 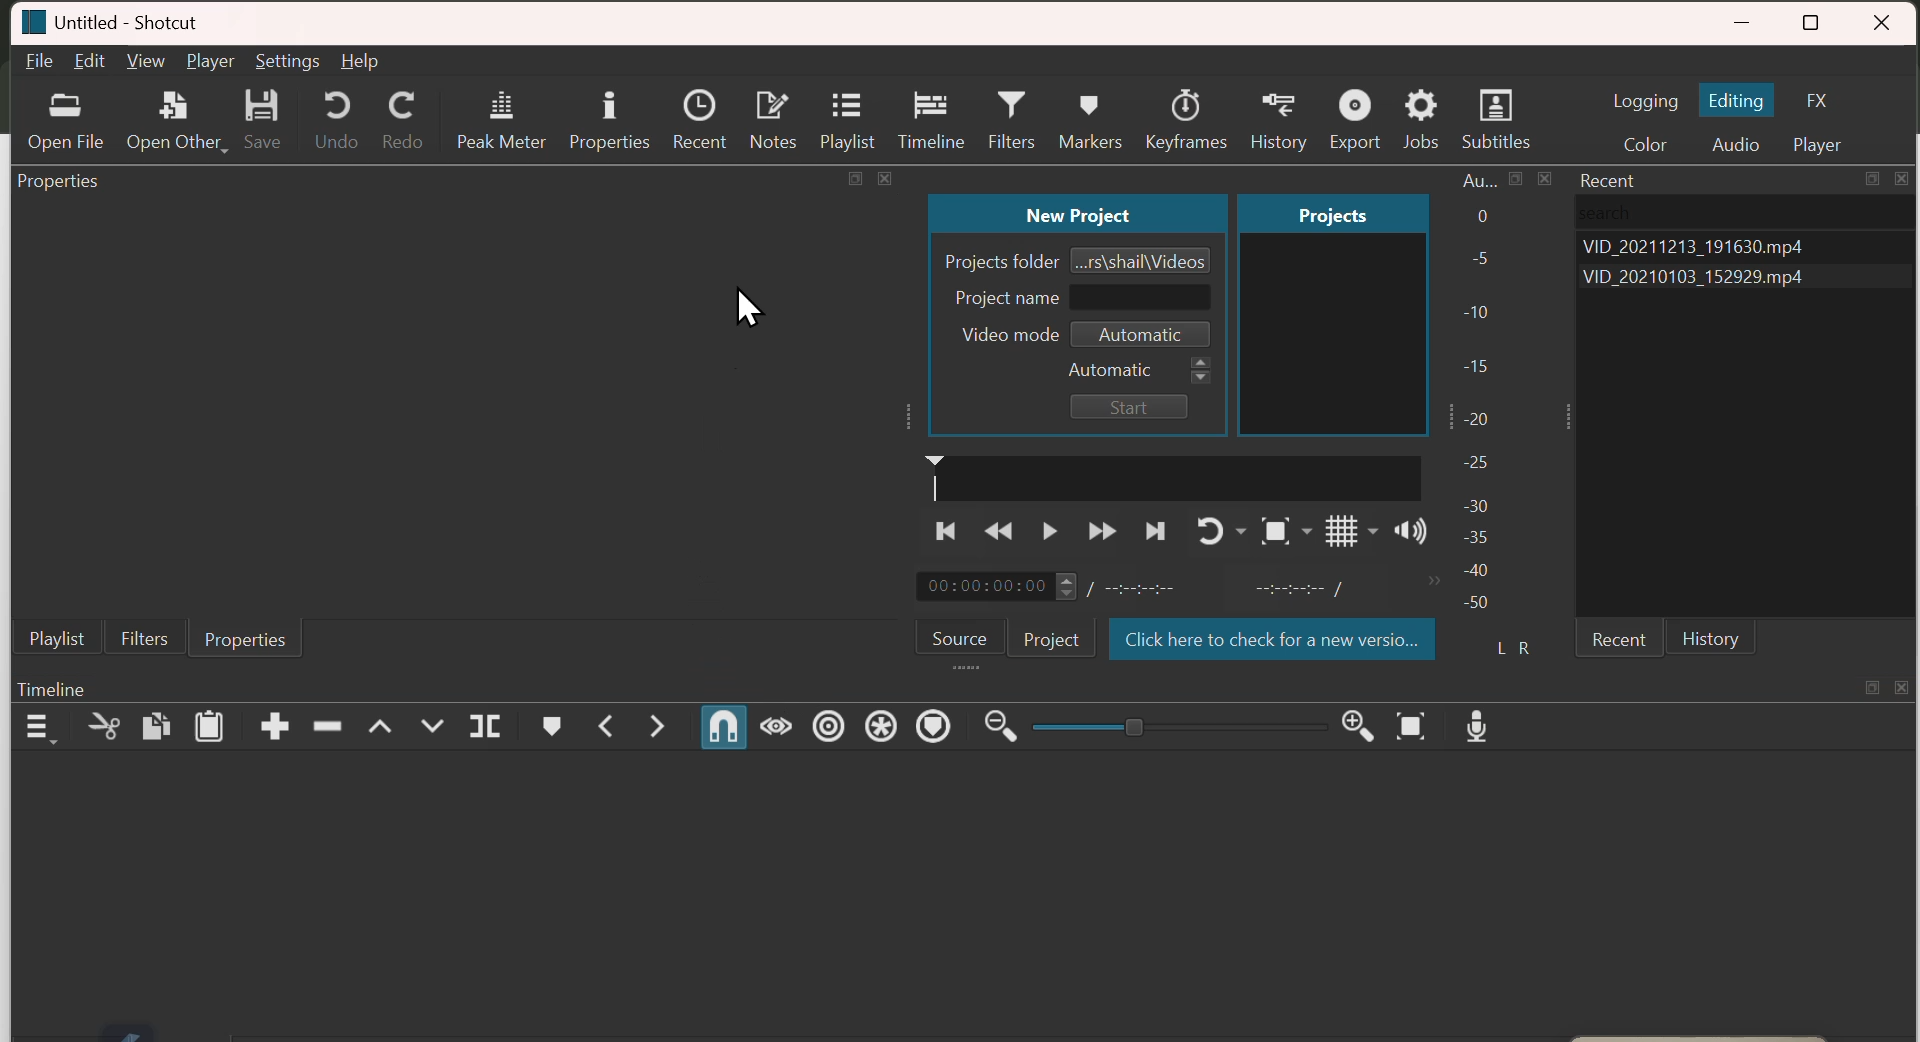 I want to click on Shortcut, so click(x=145, y=21).